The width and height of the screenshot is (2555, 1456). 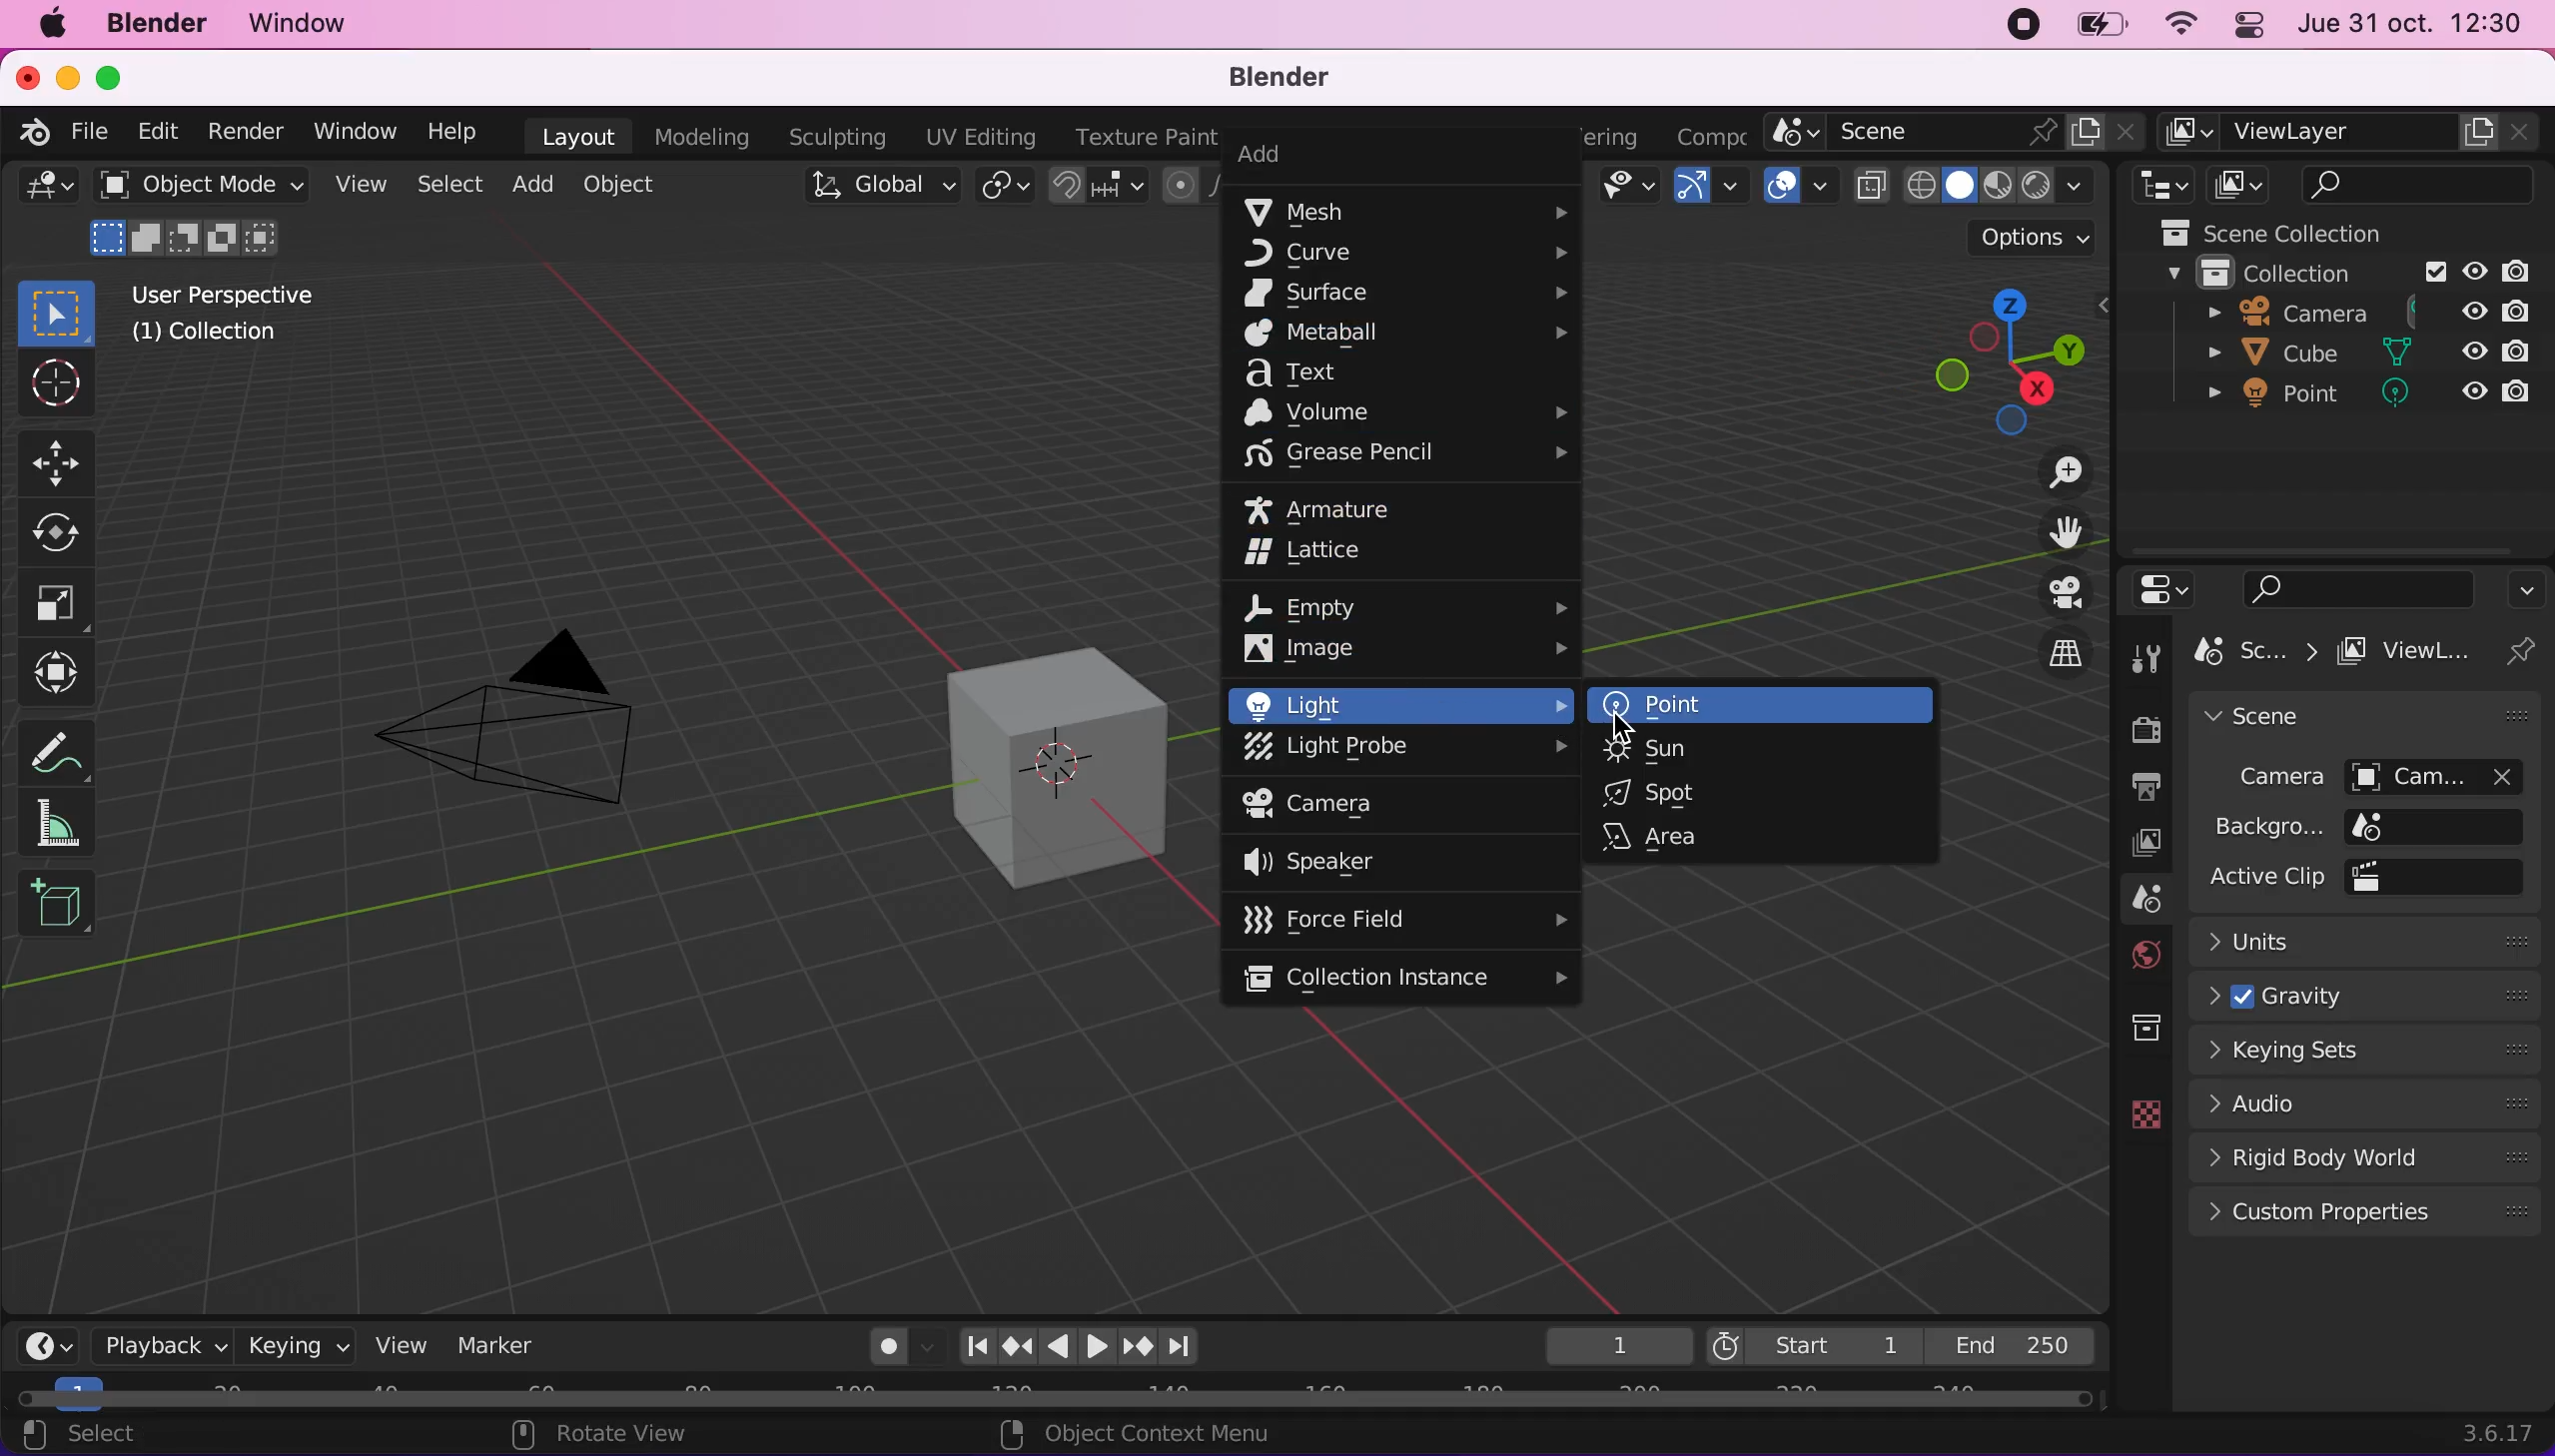 I want to click on hide in viewpoint, so click(x=2479, y=310).